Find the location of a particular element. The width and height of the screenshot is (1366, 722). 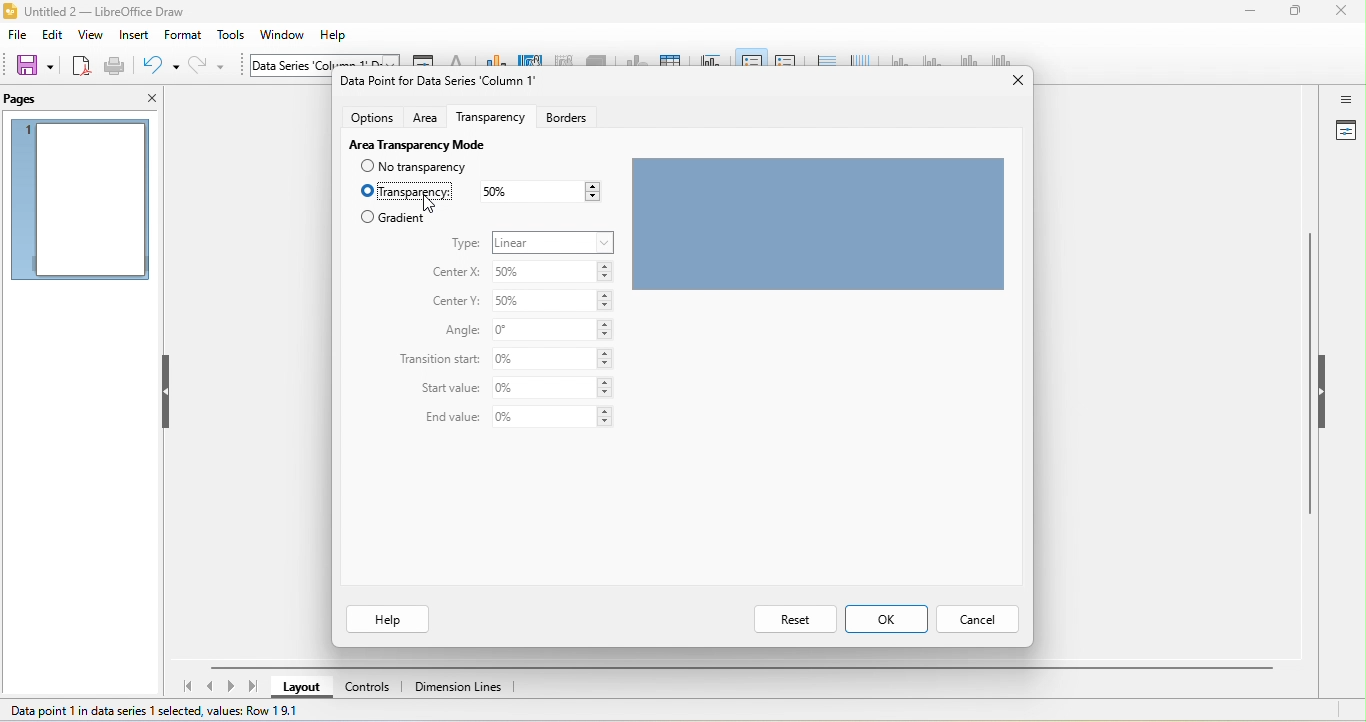

legend on/ off is located at coordinates (749, 58).